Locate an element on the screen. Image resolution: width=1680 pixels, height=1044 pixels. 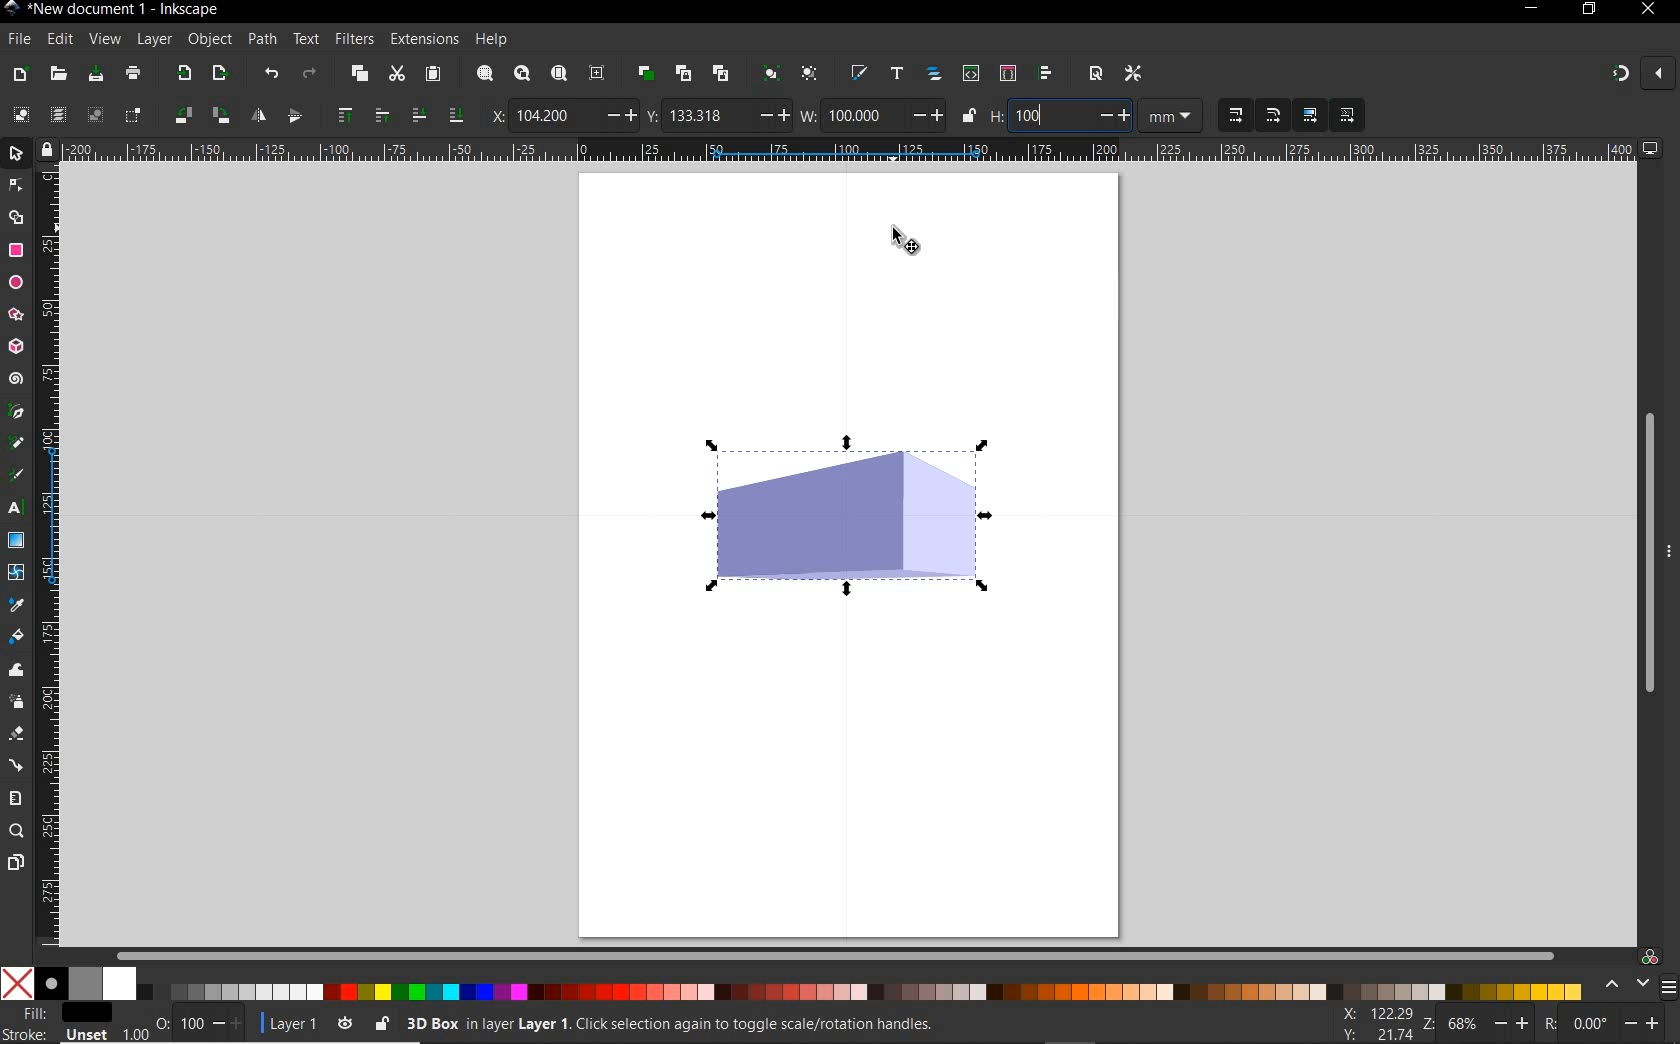
tweak tool is located at coordinates (16, 671).